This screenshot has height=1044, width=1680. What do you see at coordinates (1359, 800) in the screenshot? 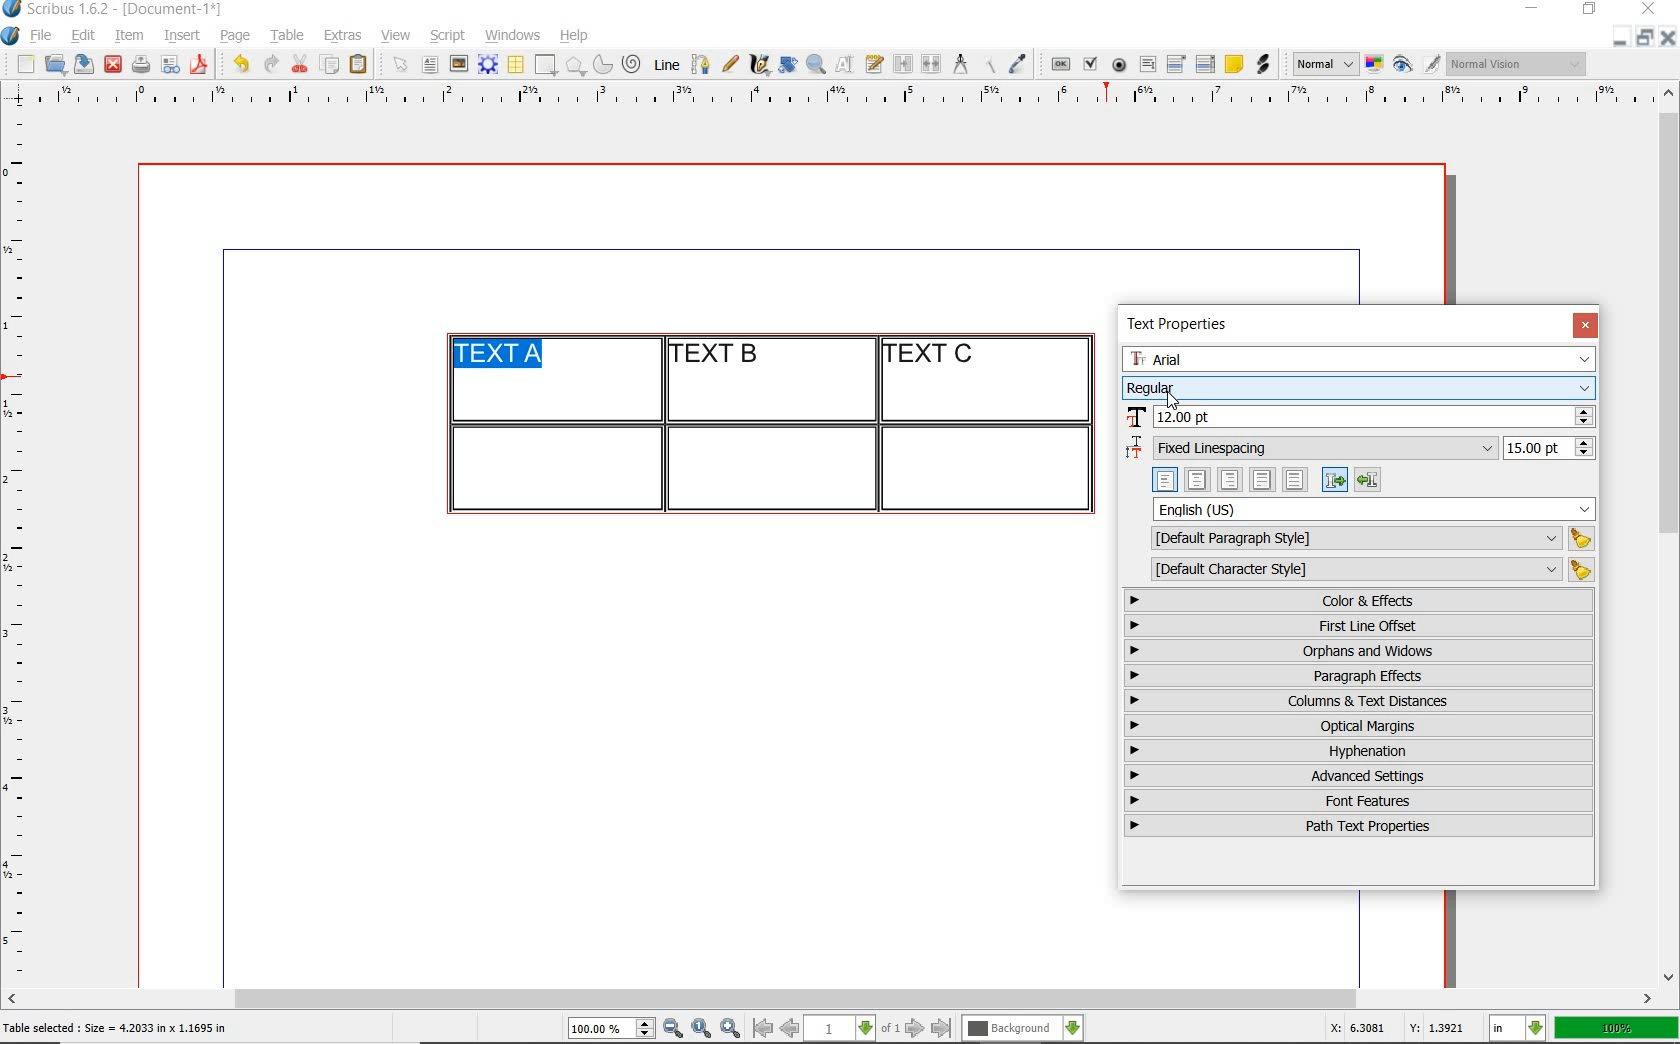
I see `font features` at bounding box center [1359, 800].